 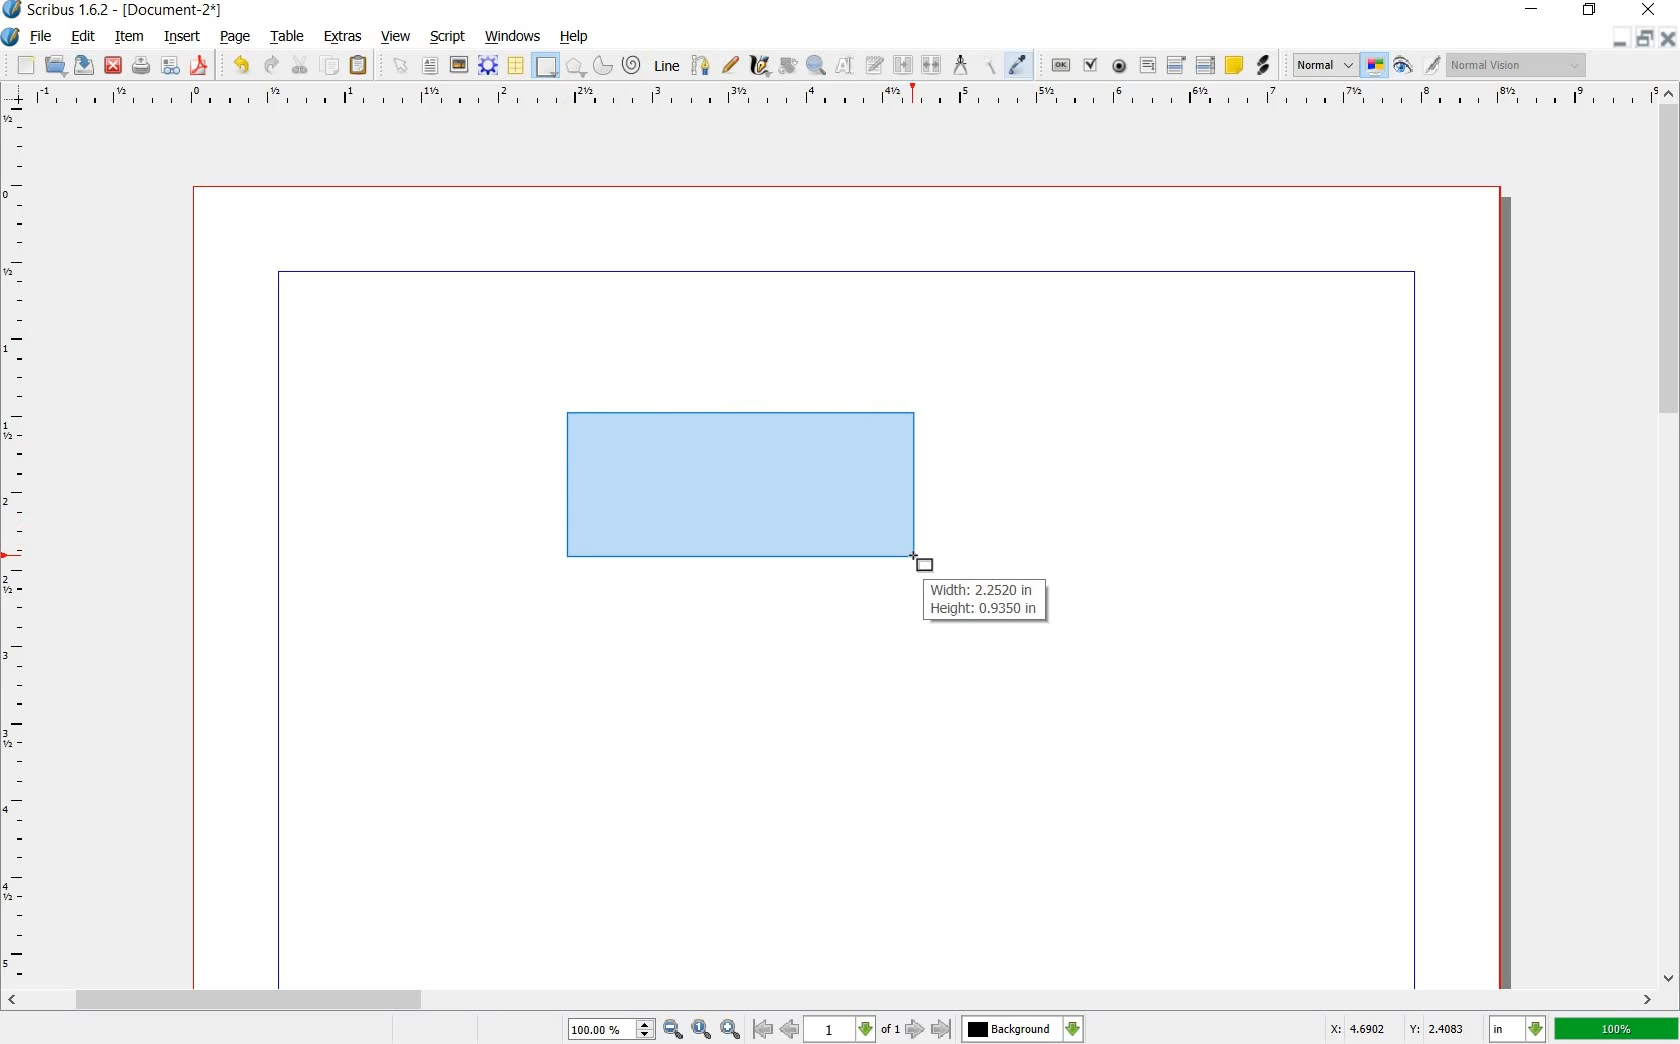 I want to click on EDIT CONTENTS OF FRAME, so click(x=845, y=66).